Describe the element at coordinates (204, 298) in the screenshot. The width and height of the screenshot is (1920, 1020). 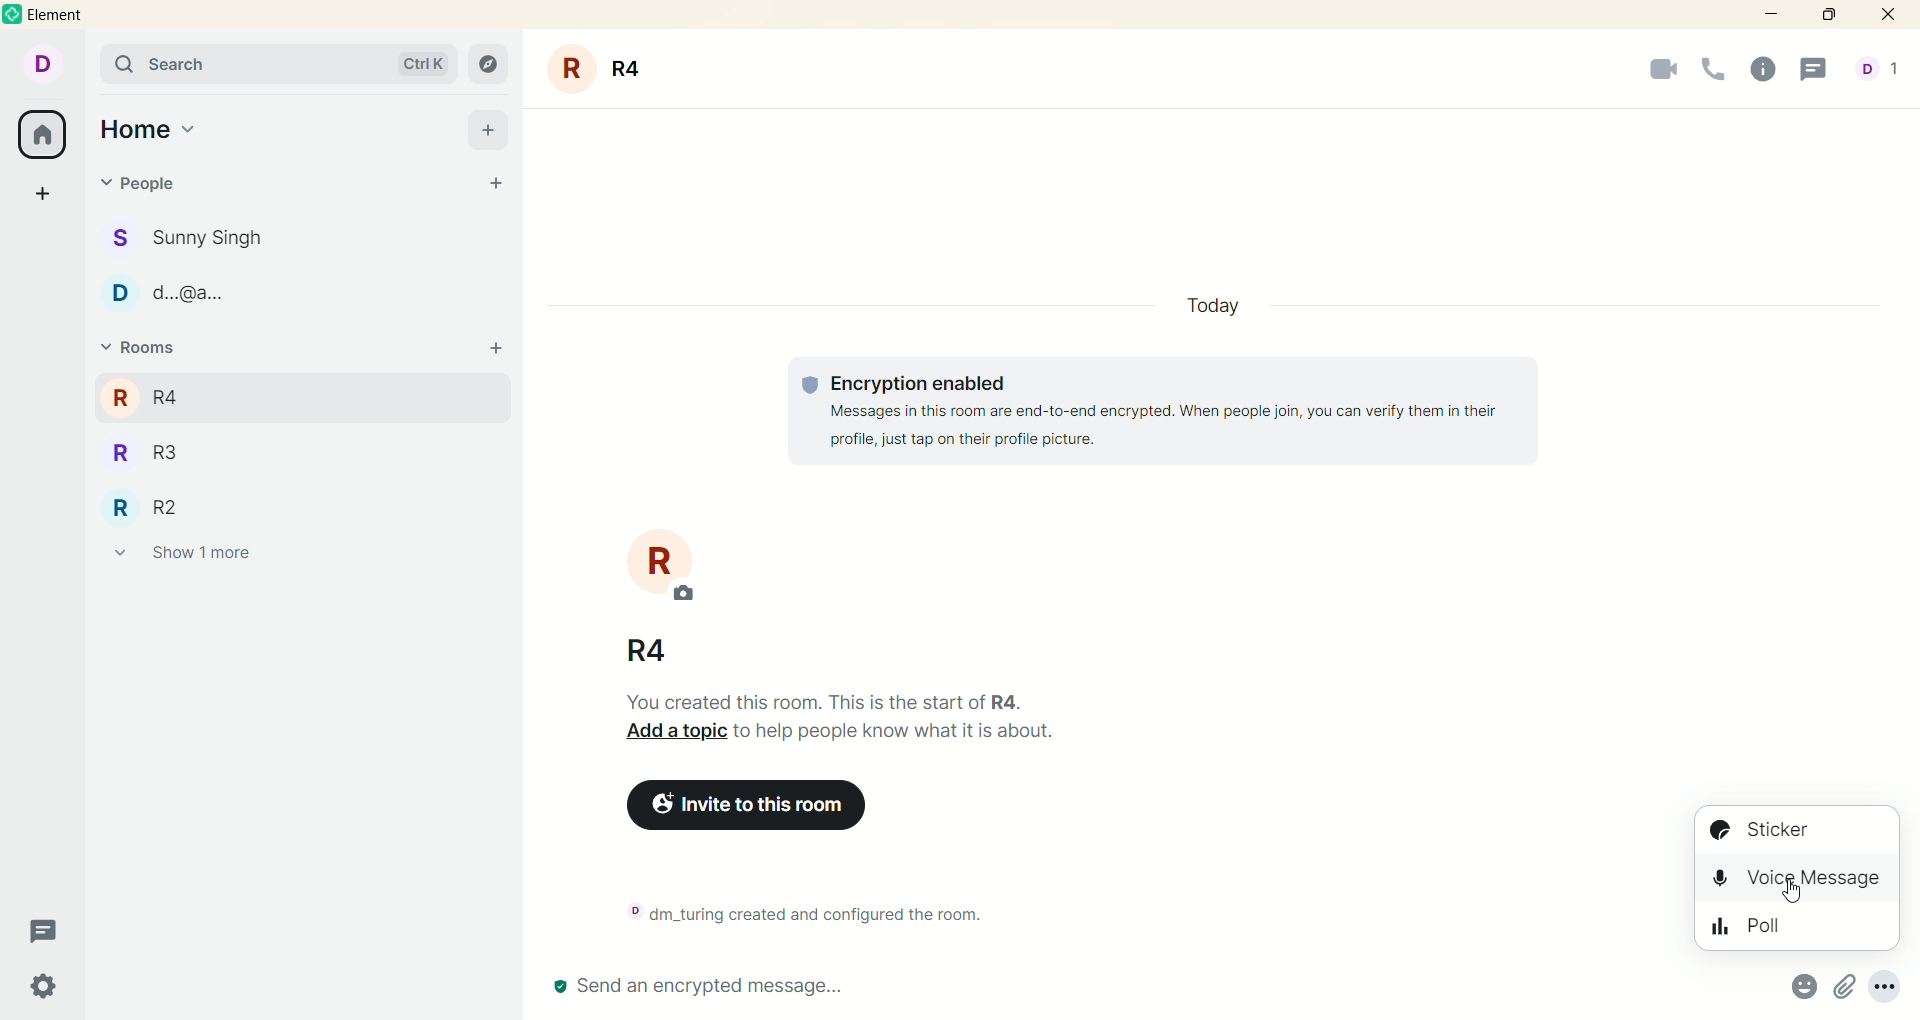
I see `people` at that location.